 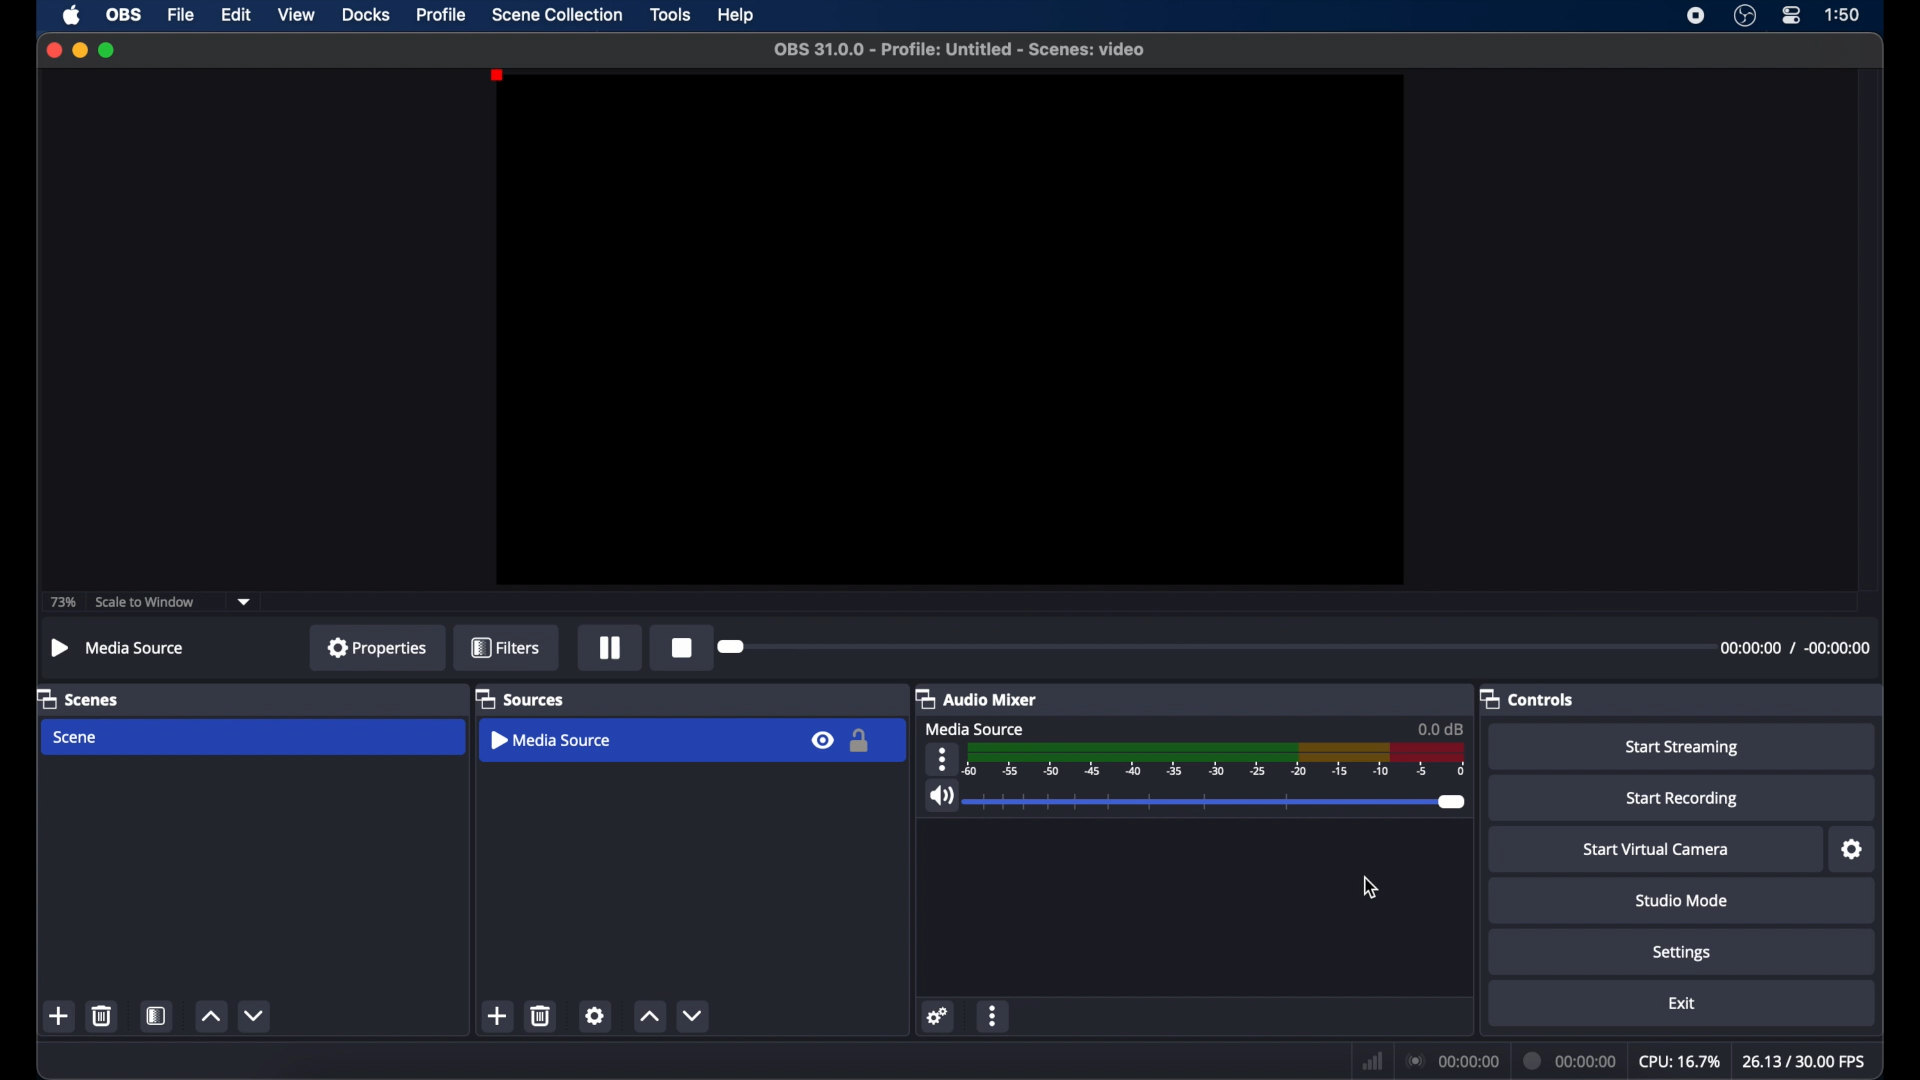 What do you see at coordinates (76, 738) in the screenshot?
I see `Scene` at bounding box center [76, 738].